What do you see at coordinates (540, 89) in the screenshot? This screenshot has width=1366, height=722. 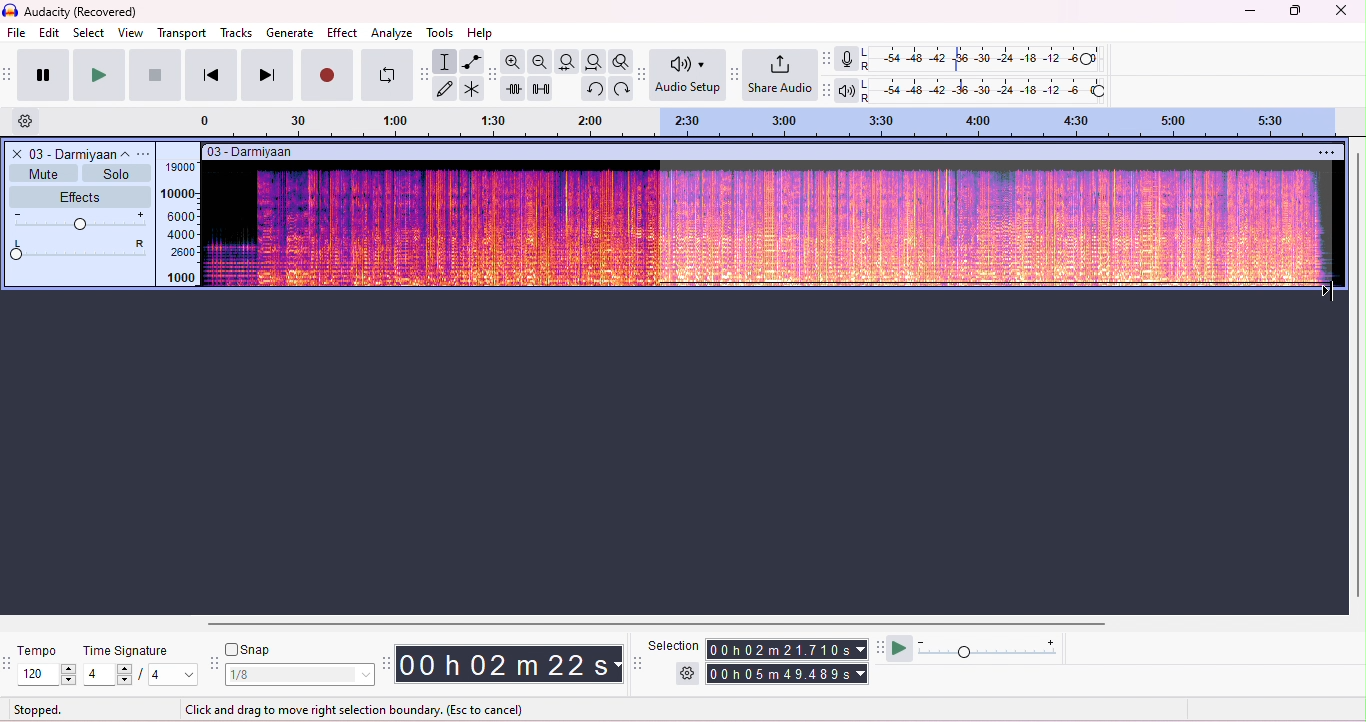 I see `silence selection` at bounding box center [540, 89].